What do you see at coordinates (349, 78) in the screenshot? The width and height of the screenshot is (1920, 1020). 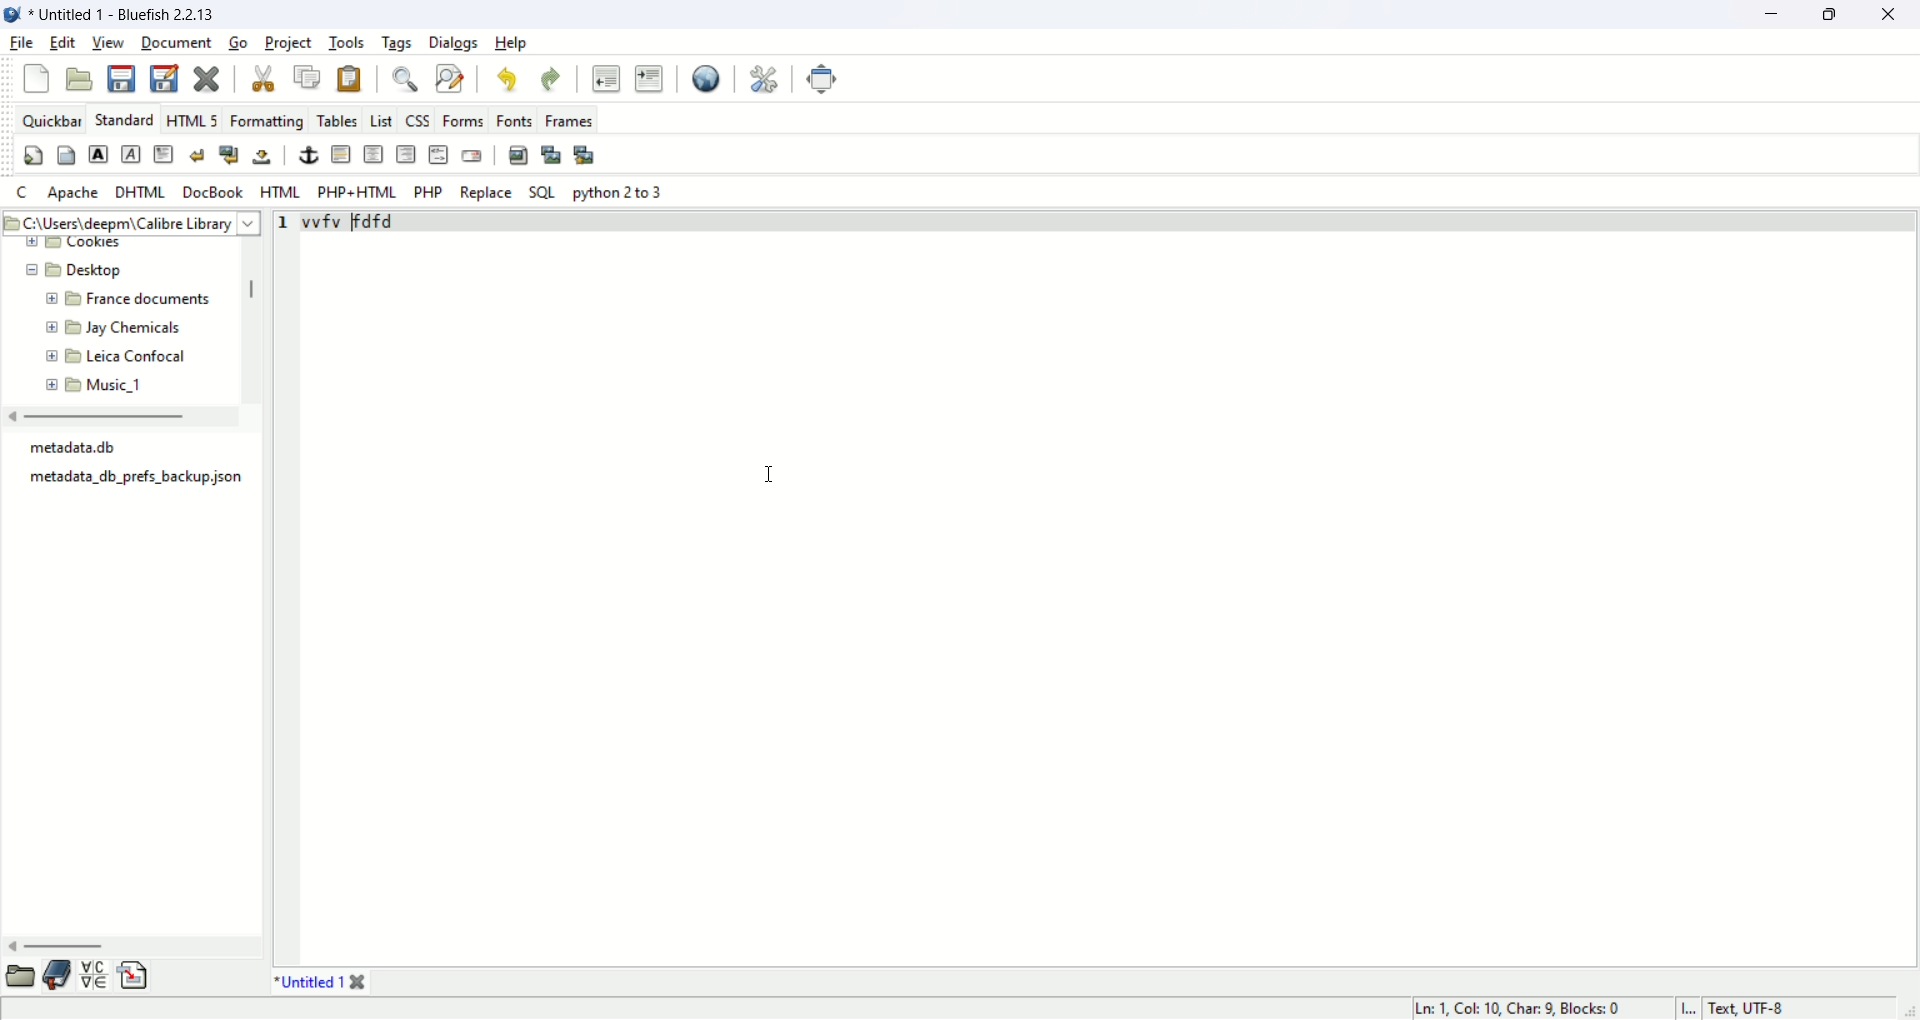 I see `paste` at bounding box center [349, 78].